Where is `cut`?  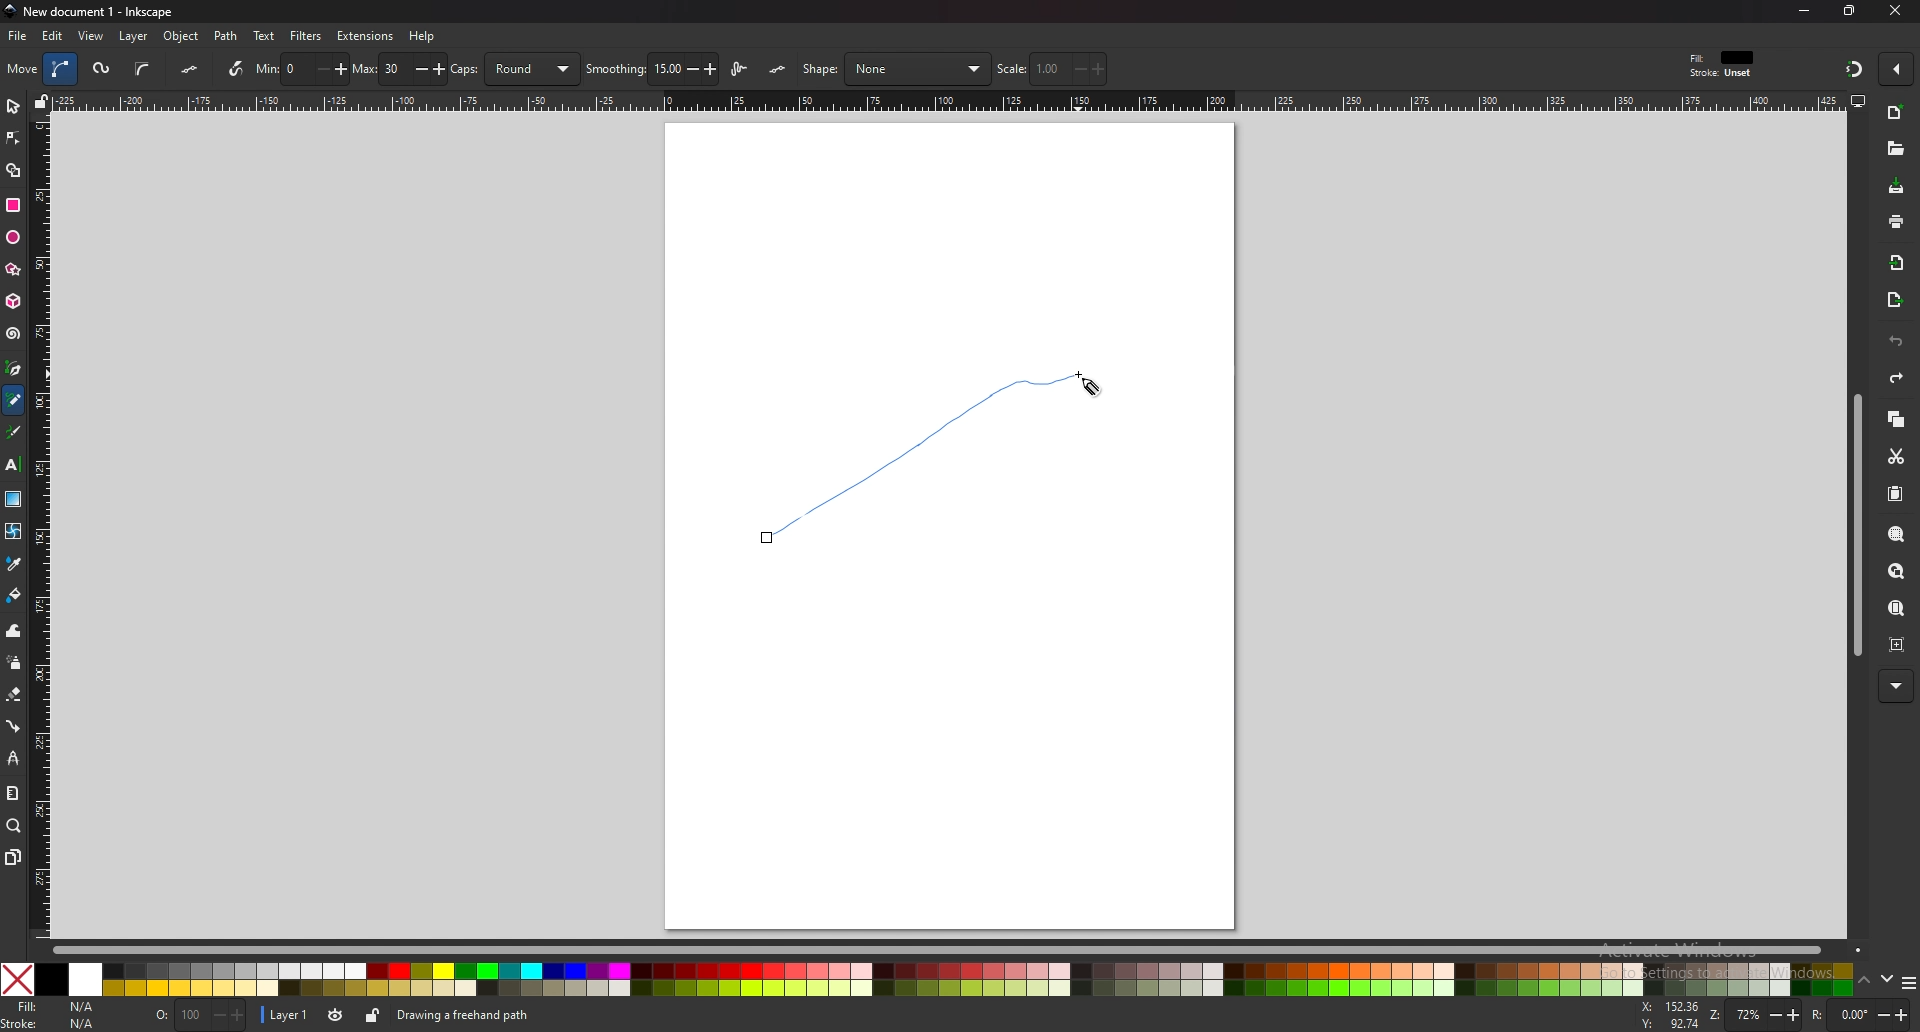 cut is located at coordinates (1893, 456).